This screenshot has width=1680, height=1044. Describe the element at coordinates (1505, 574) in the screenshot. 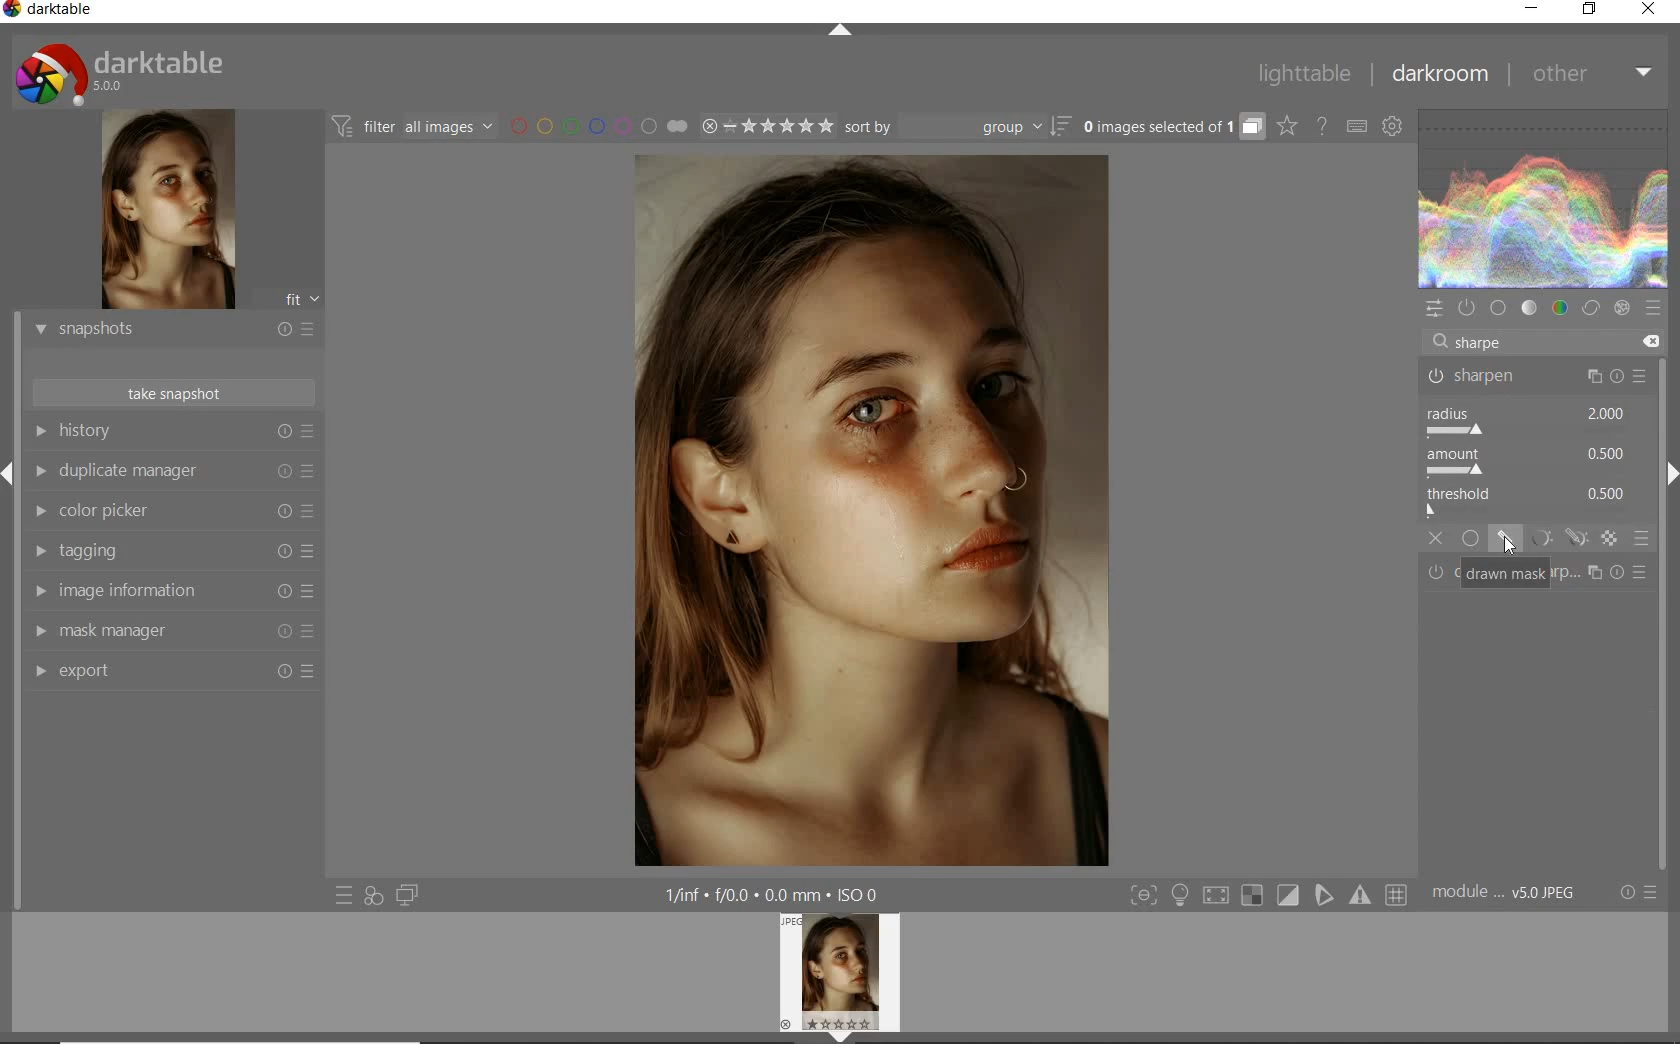

I see `DRAWN MASK` at that location.